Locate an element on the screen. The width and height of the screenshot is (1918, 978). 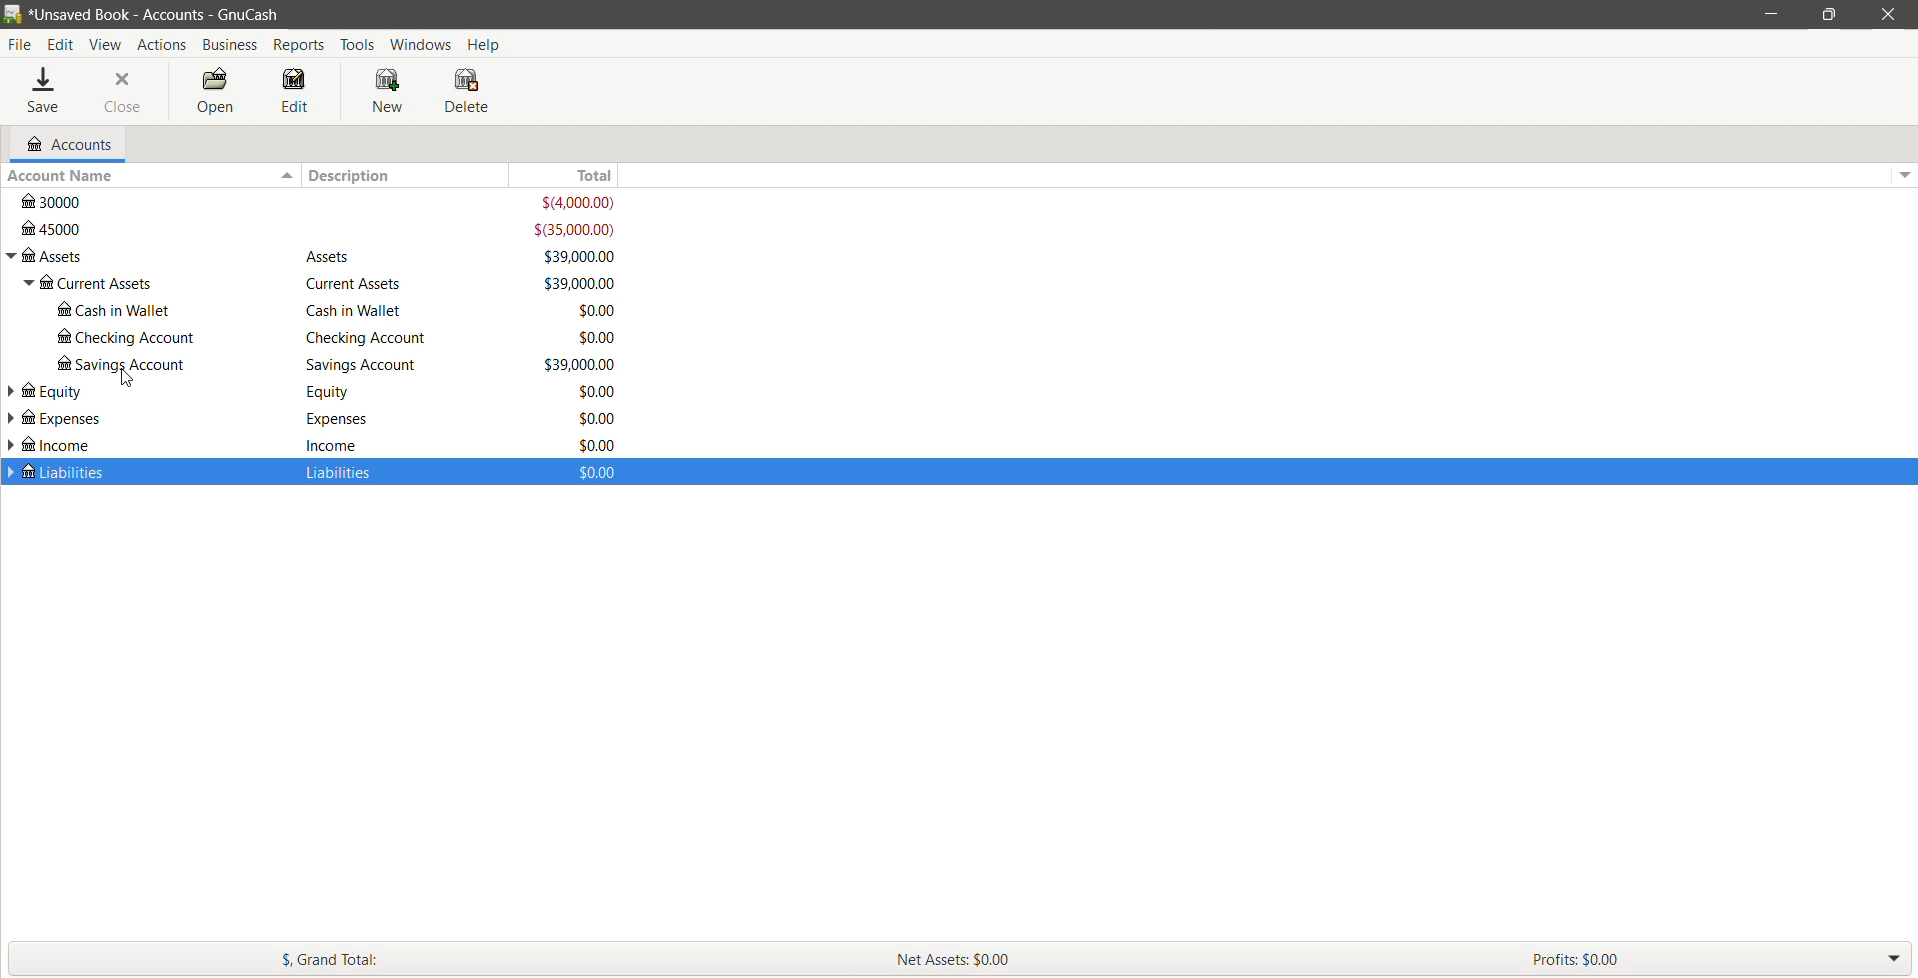
Help is located at coordinates (486, 44).